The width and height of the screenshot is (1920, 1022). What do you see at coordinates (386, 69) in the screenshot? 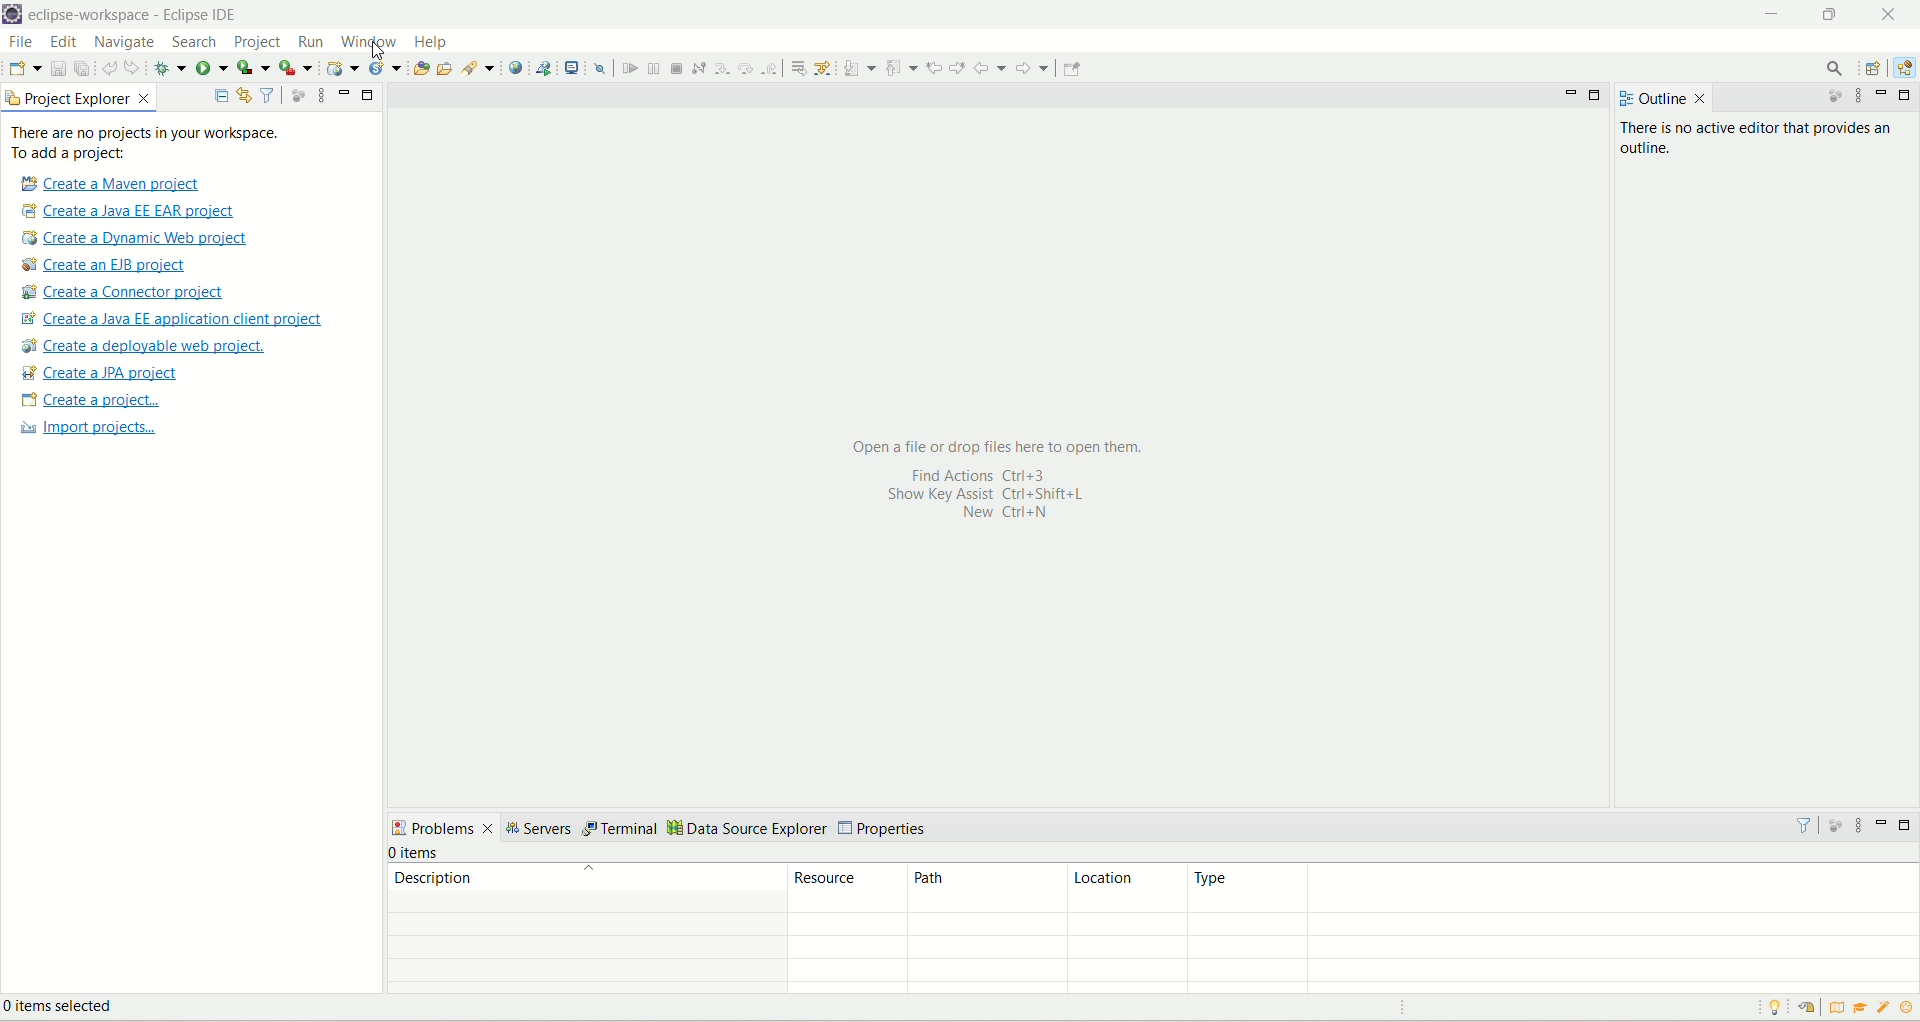
I see `create a new java servlet` at bounding box center [386, 69].